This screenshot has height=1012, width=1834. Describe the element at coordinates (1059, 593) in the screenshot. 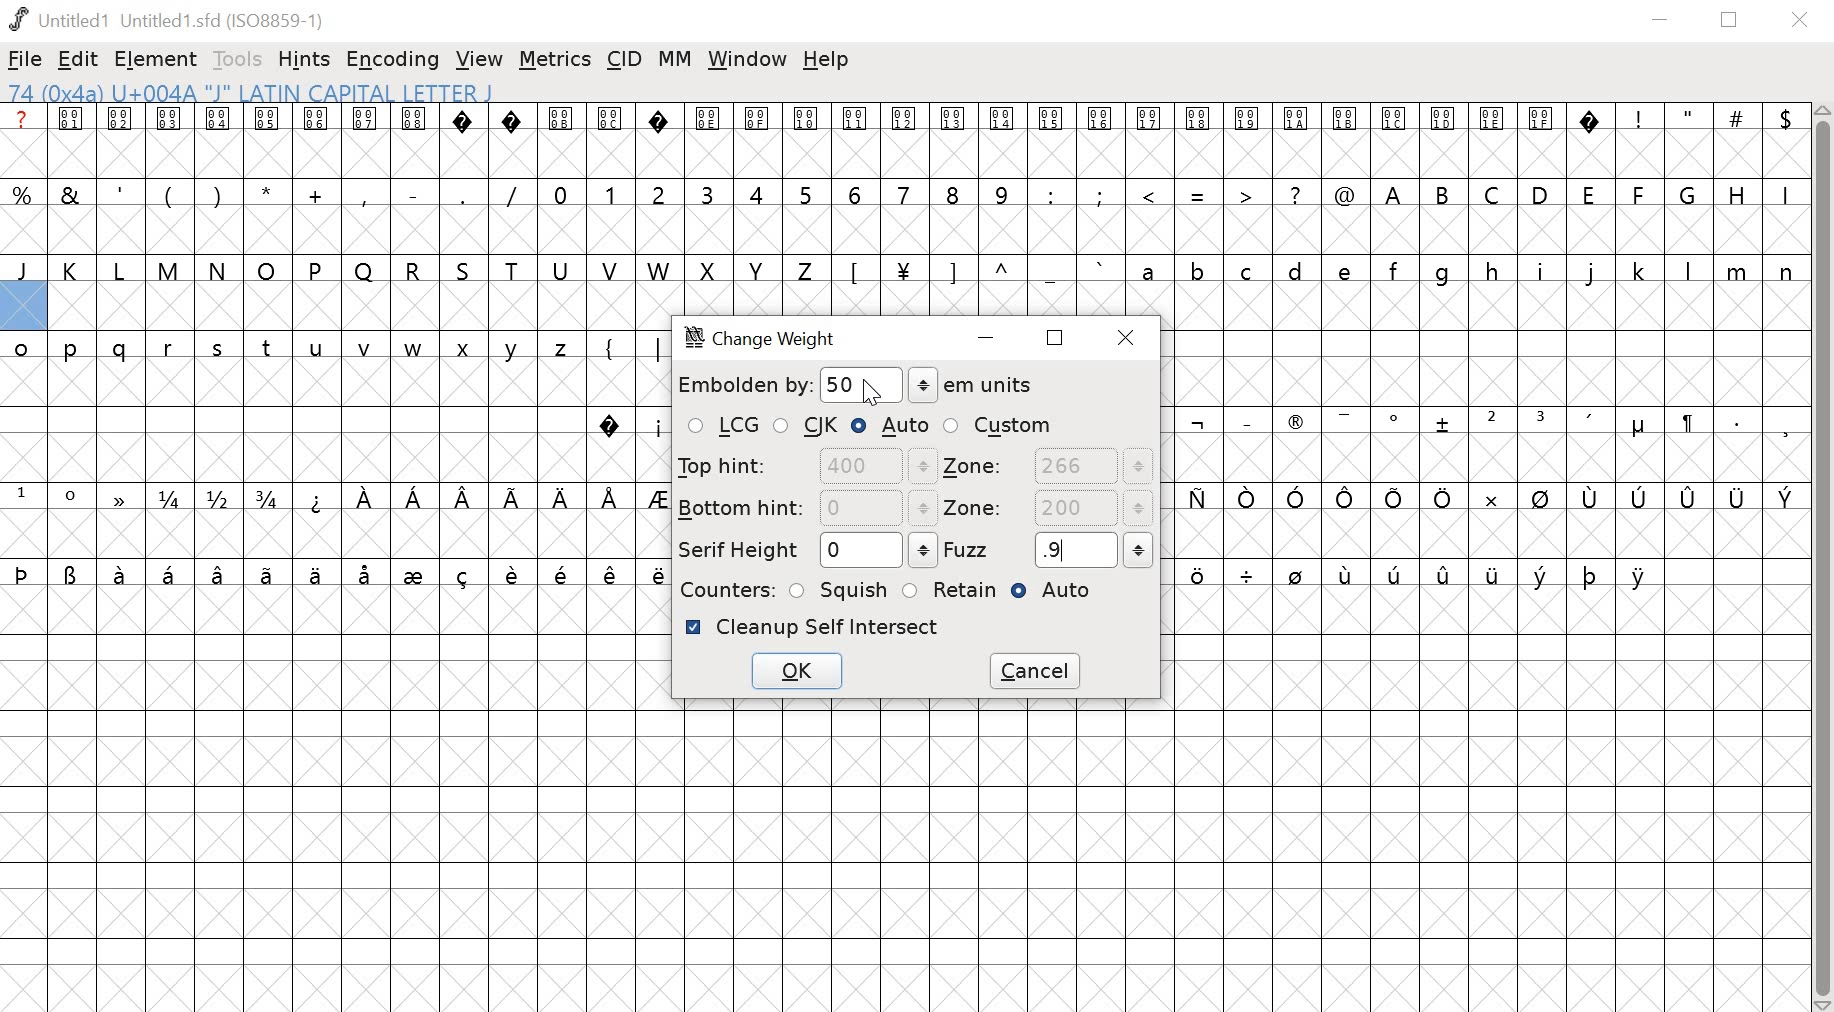

I see `AUTO` at that location.